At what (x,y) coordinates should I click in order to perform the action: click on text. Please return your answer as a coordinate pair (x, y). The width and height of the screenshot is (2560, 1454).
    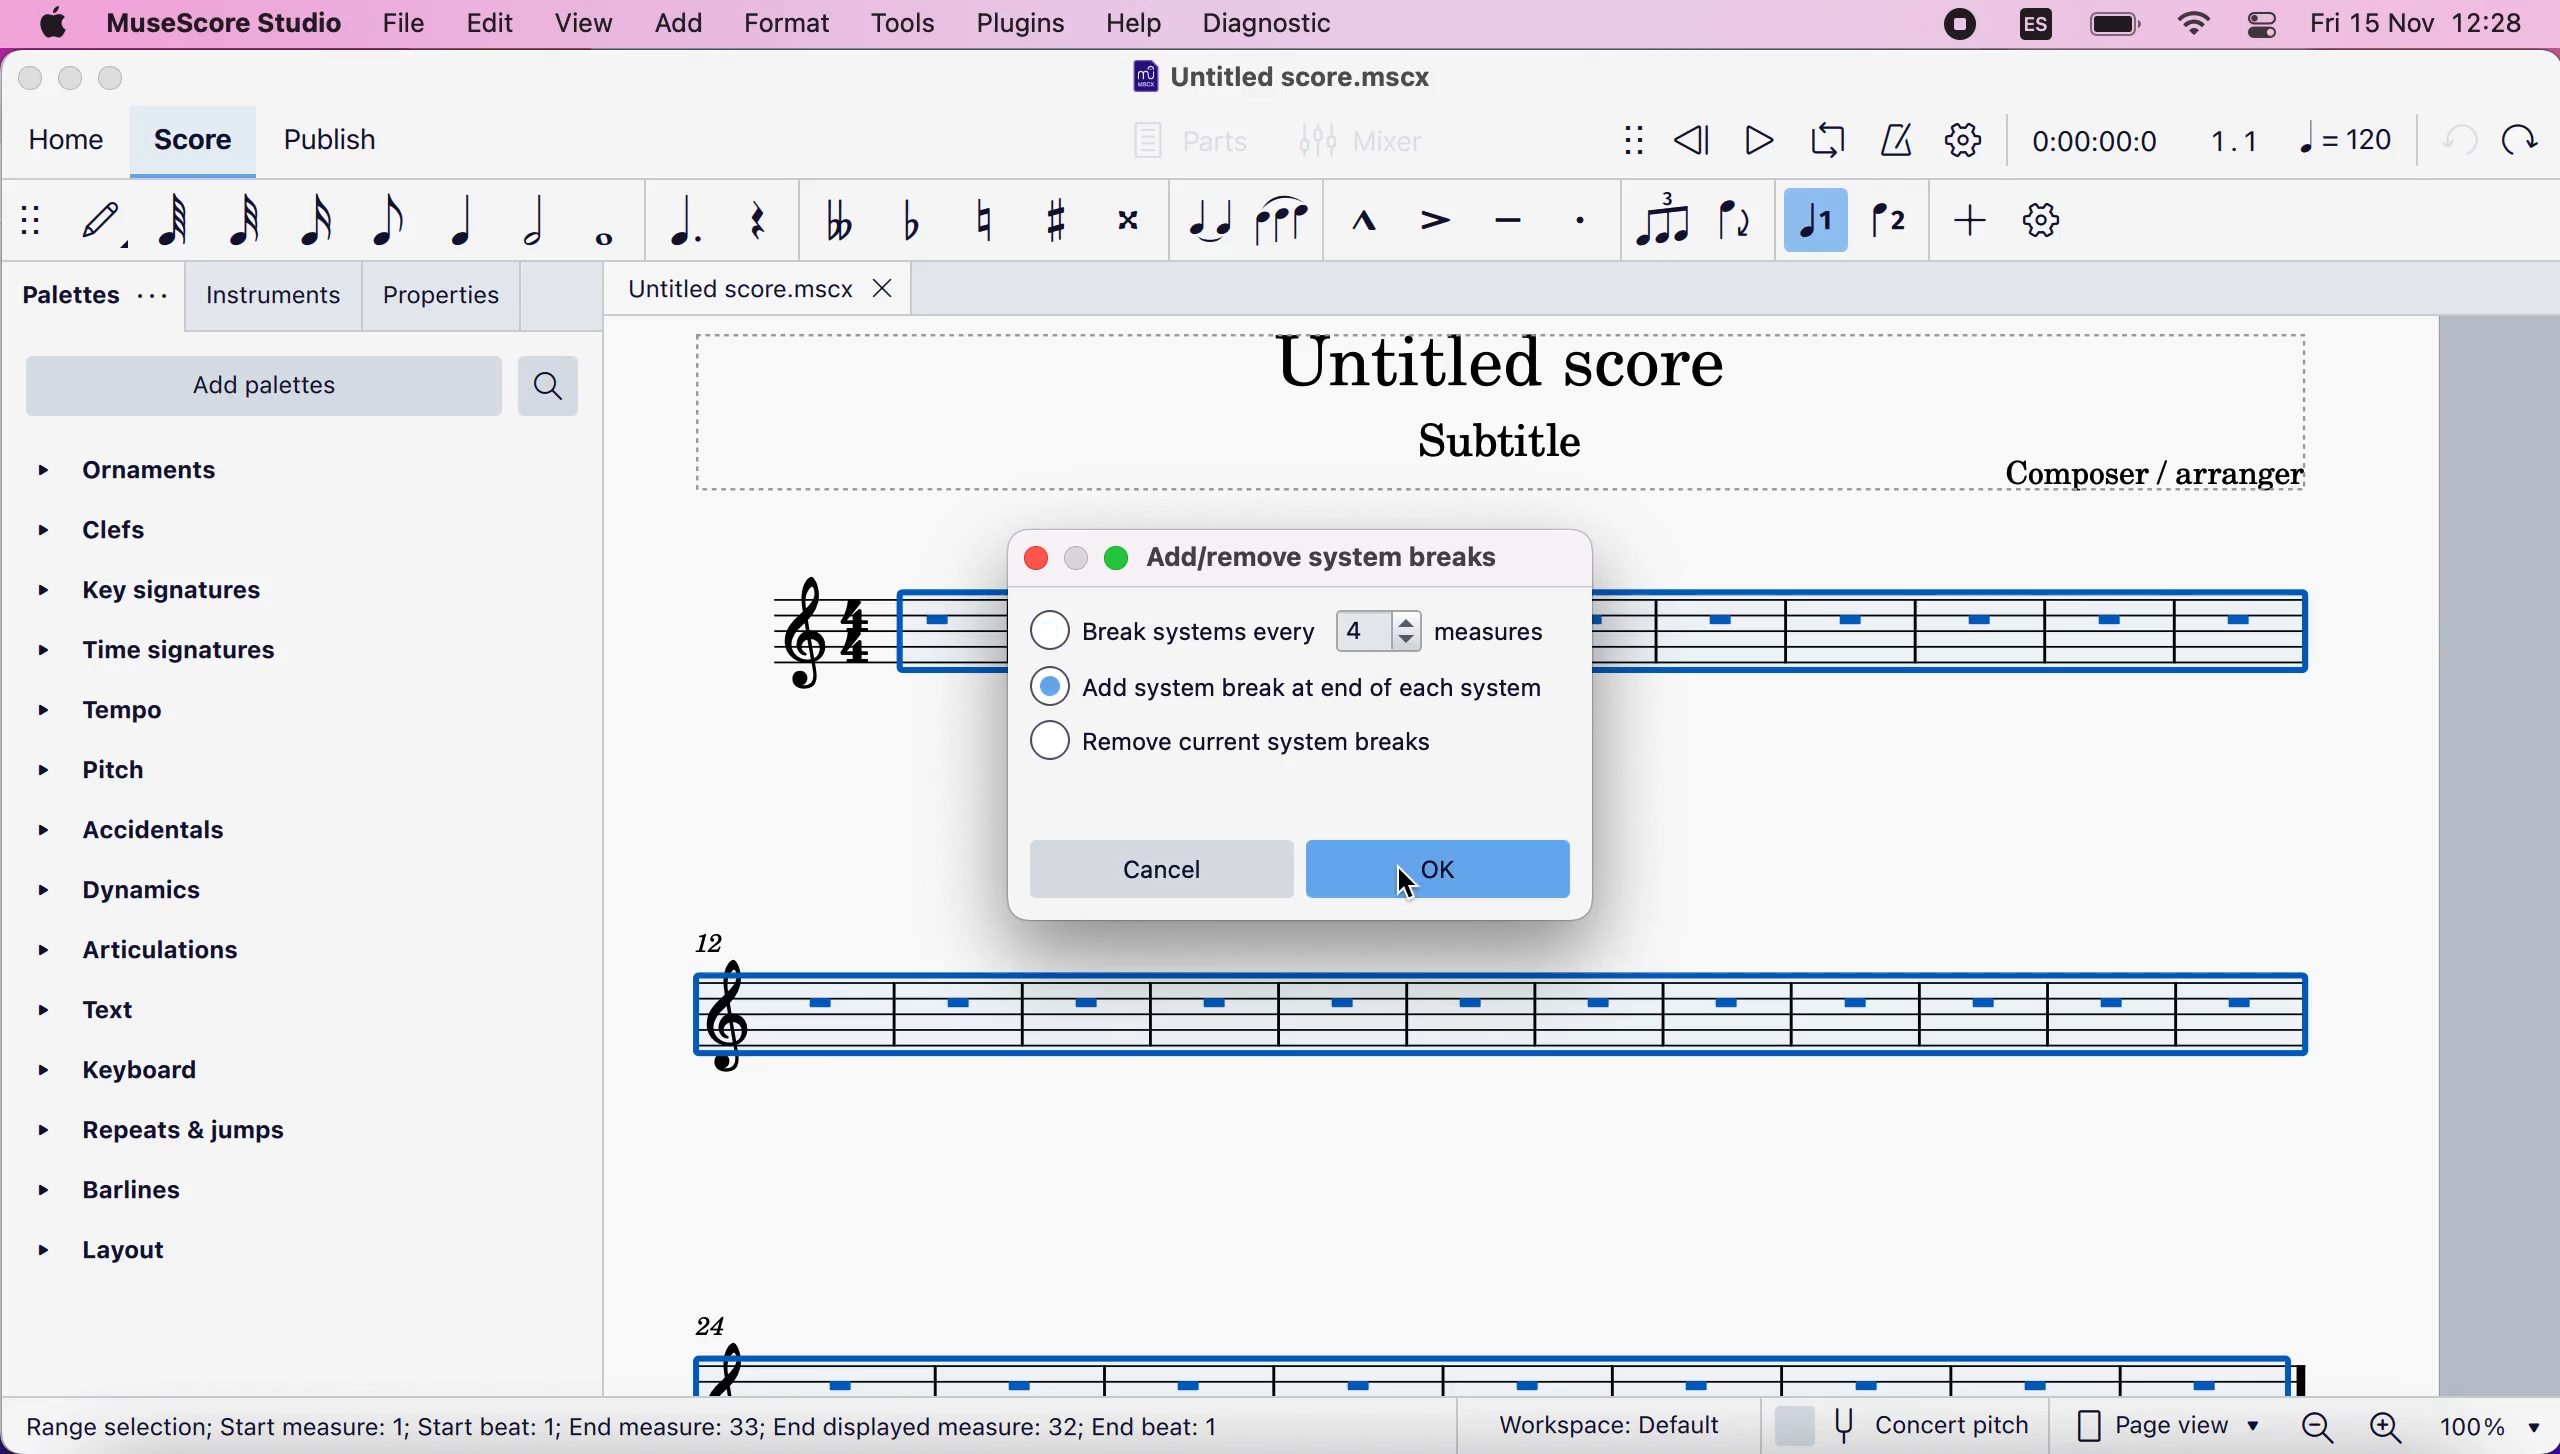
    Looking at the image, I should click on (112, 1013).